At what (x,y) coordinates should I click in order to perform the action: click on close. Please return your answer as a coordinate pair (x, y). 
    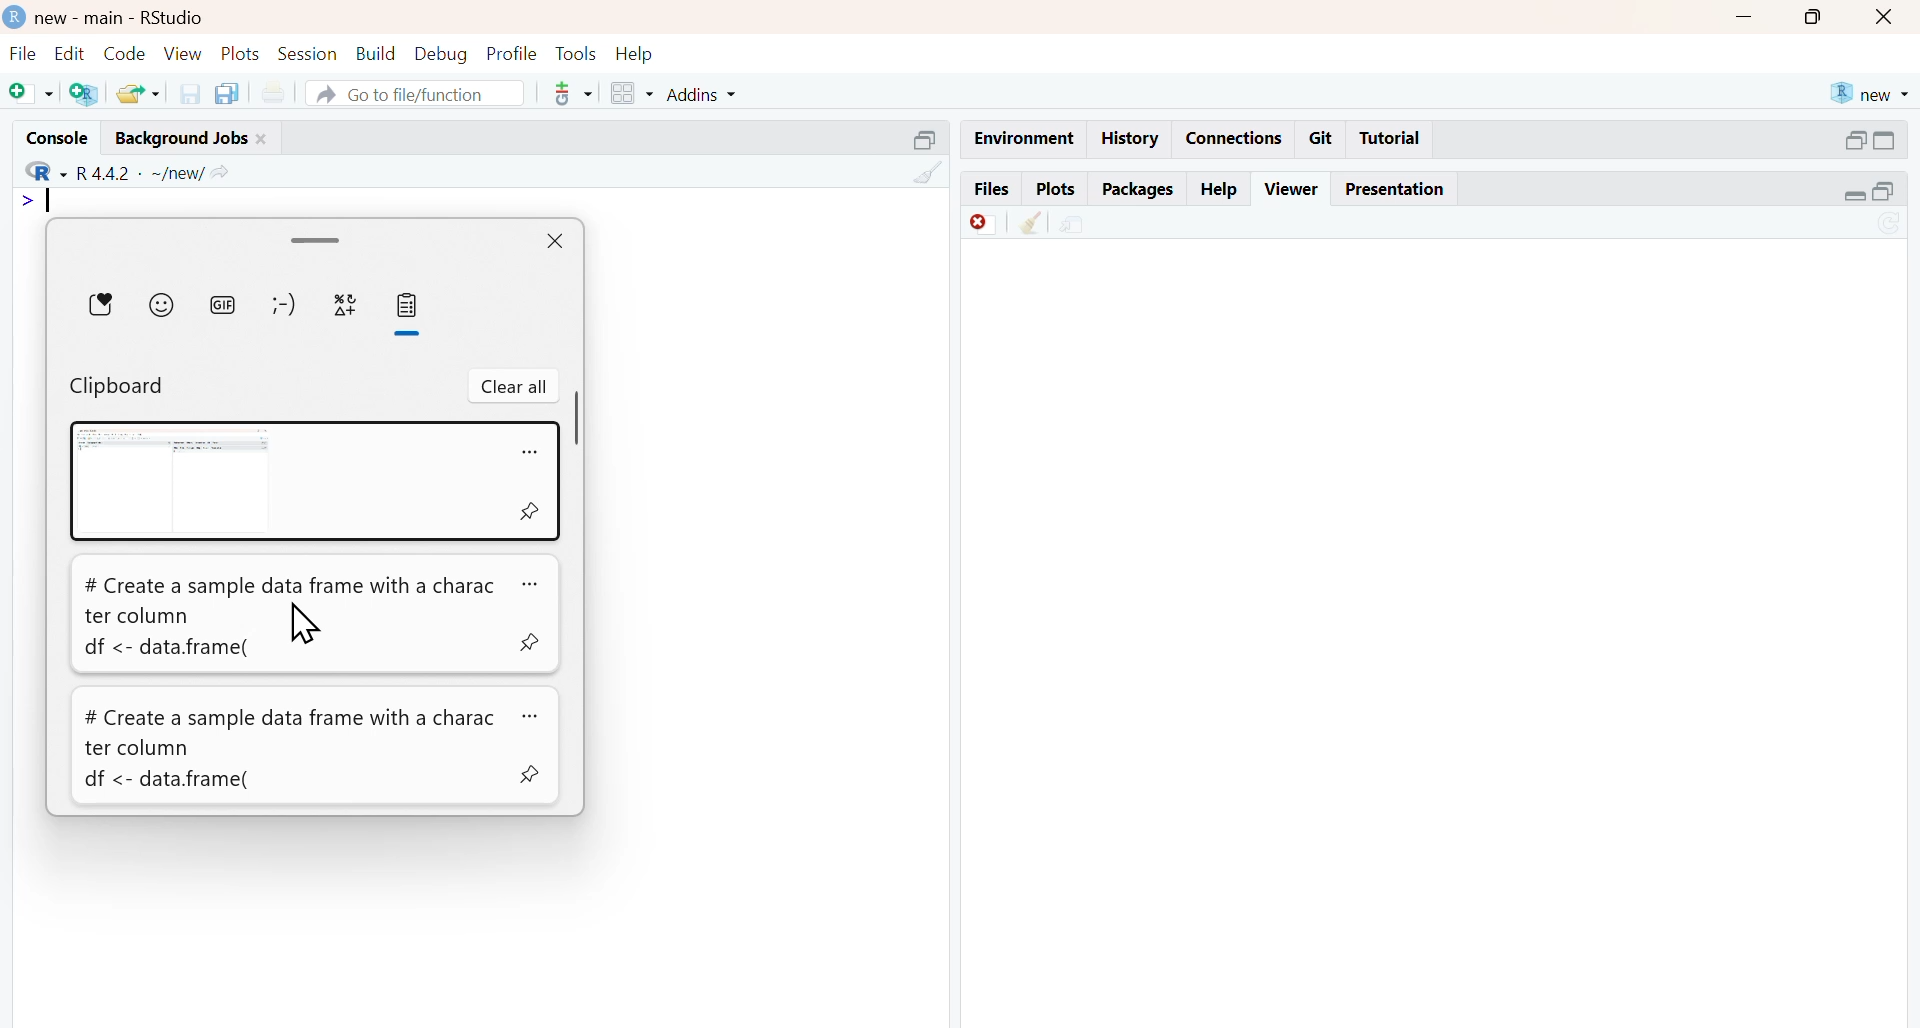
    Looking at the image, I should click on (261, 139).